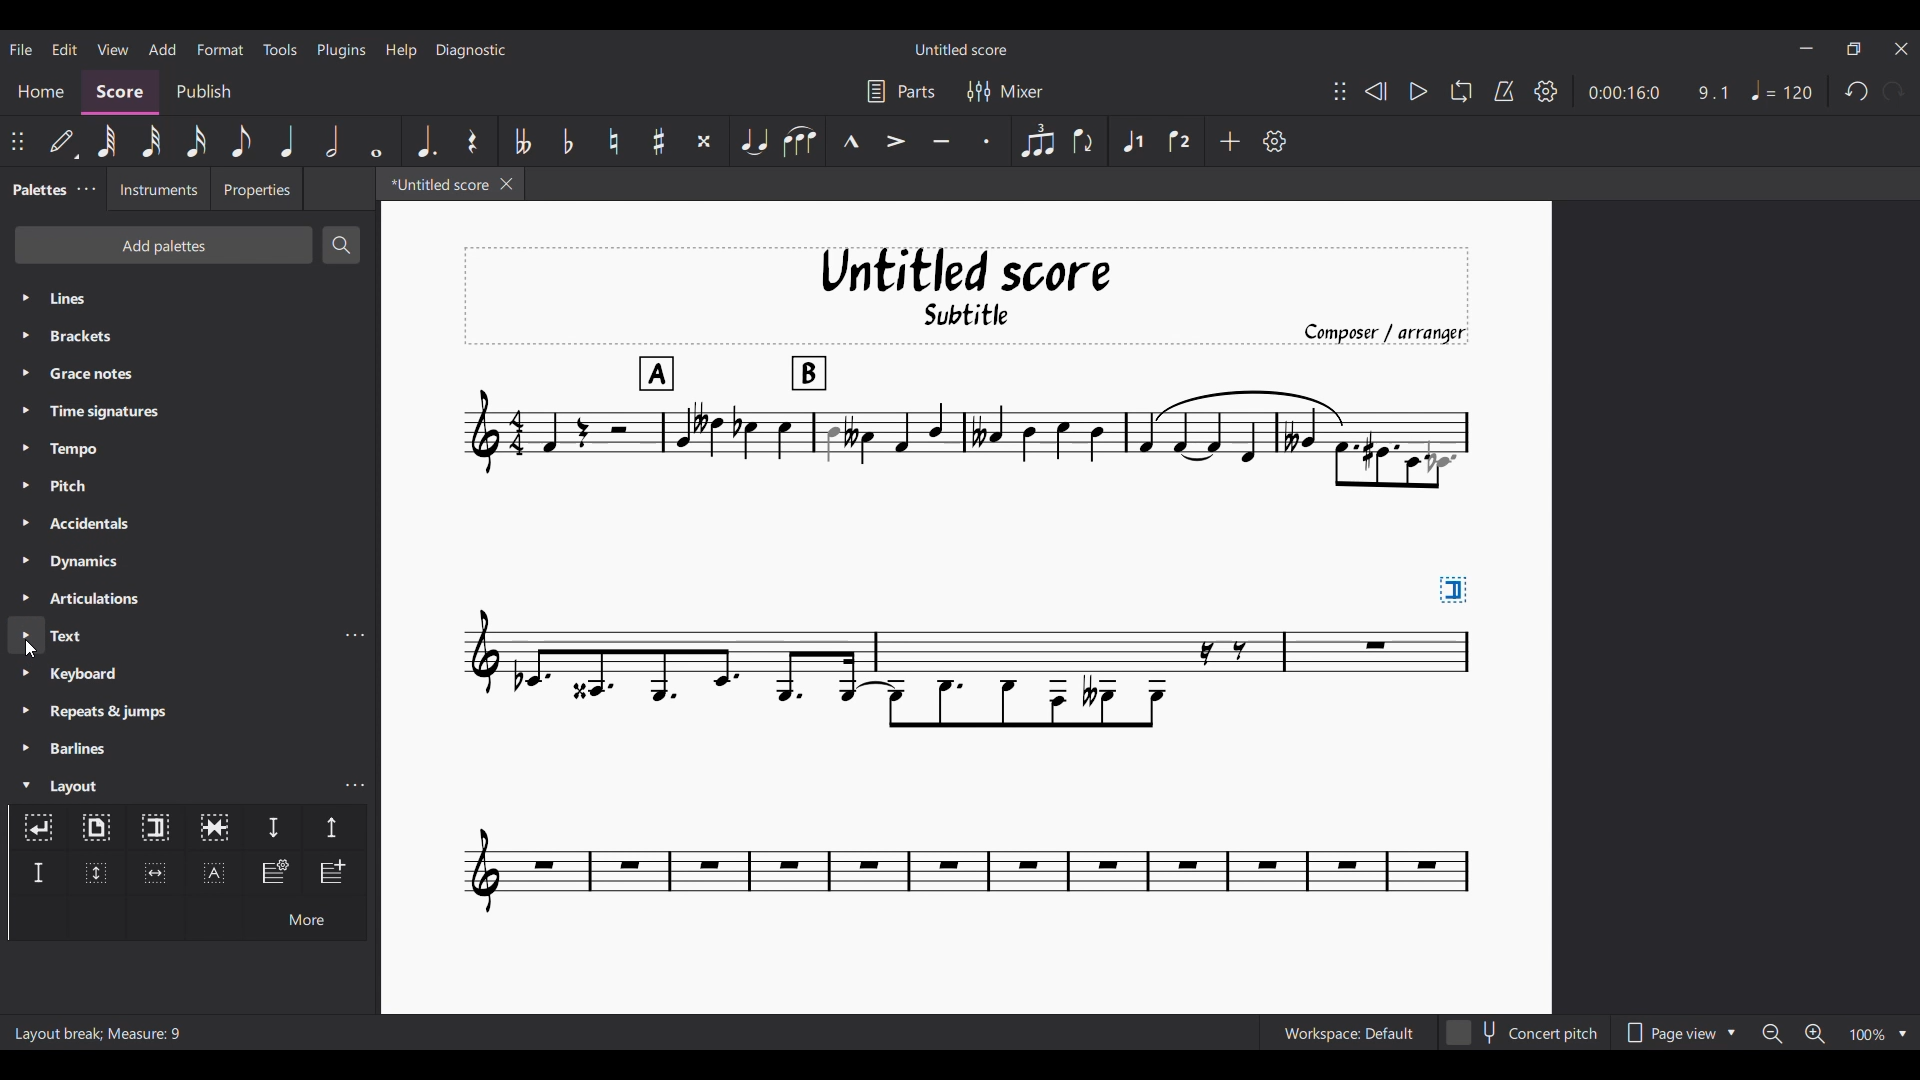 The height and width of the screenshot is (1080, 1920). What do you see at coordinates (1180, 141) in the screenshot?
I see `Voice 2` at bounding box center [1180, 141].